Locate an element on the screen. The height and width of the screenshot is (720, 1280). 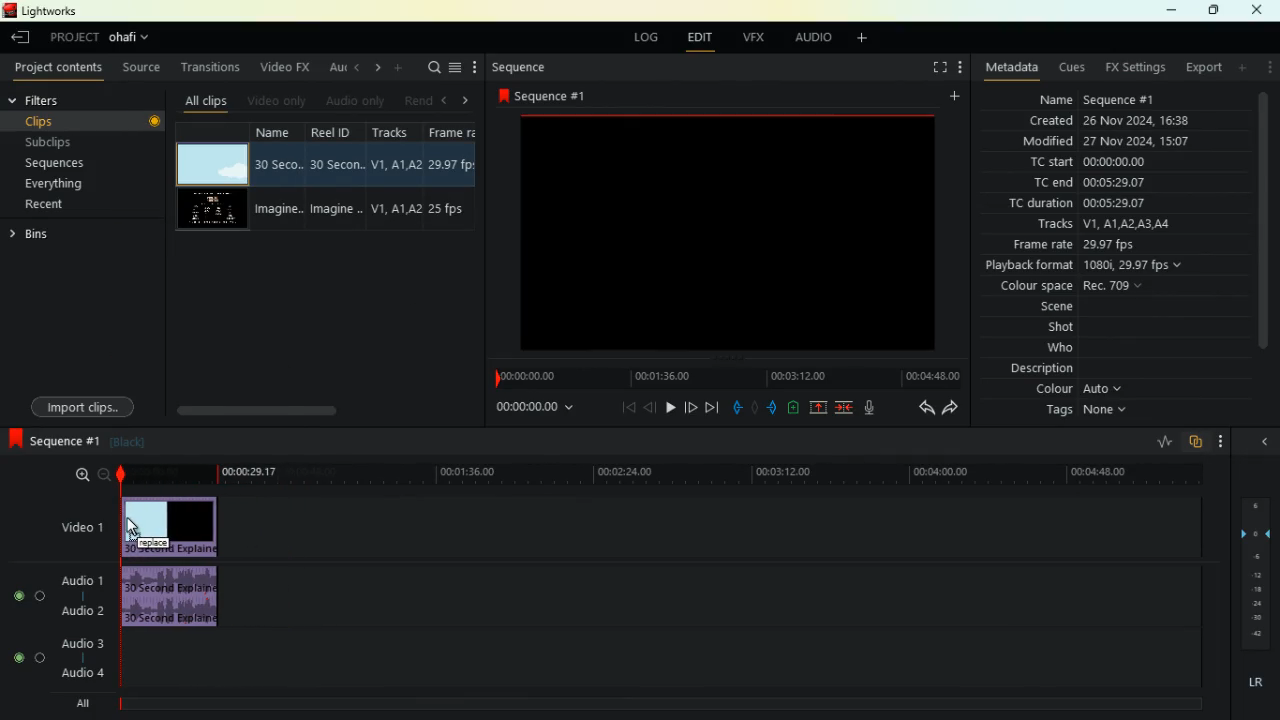
audio is located at coordinates (175, 600).